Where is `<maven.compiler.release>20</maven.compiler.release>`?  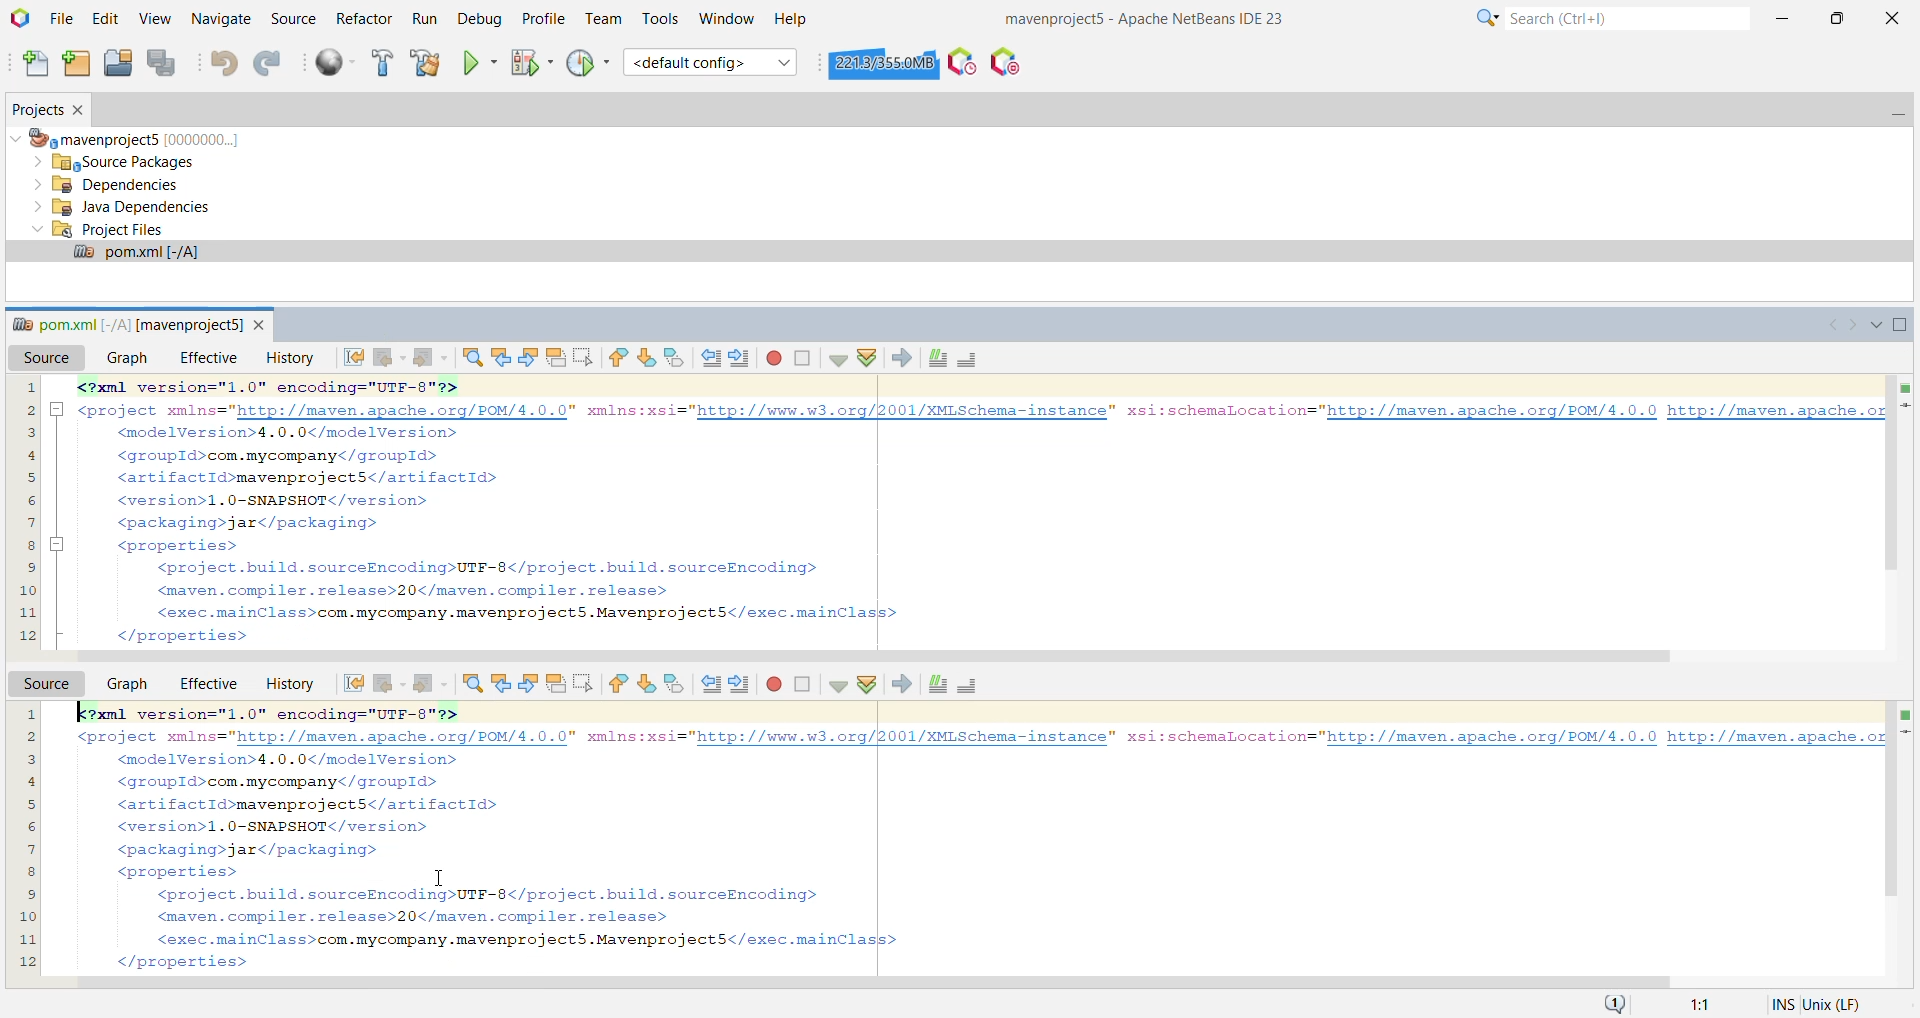 <maven.compiler.release>20</maven.compiler.release> is located at coordinates (420, 918).